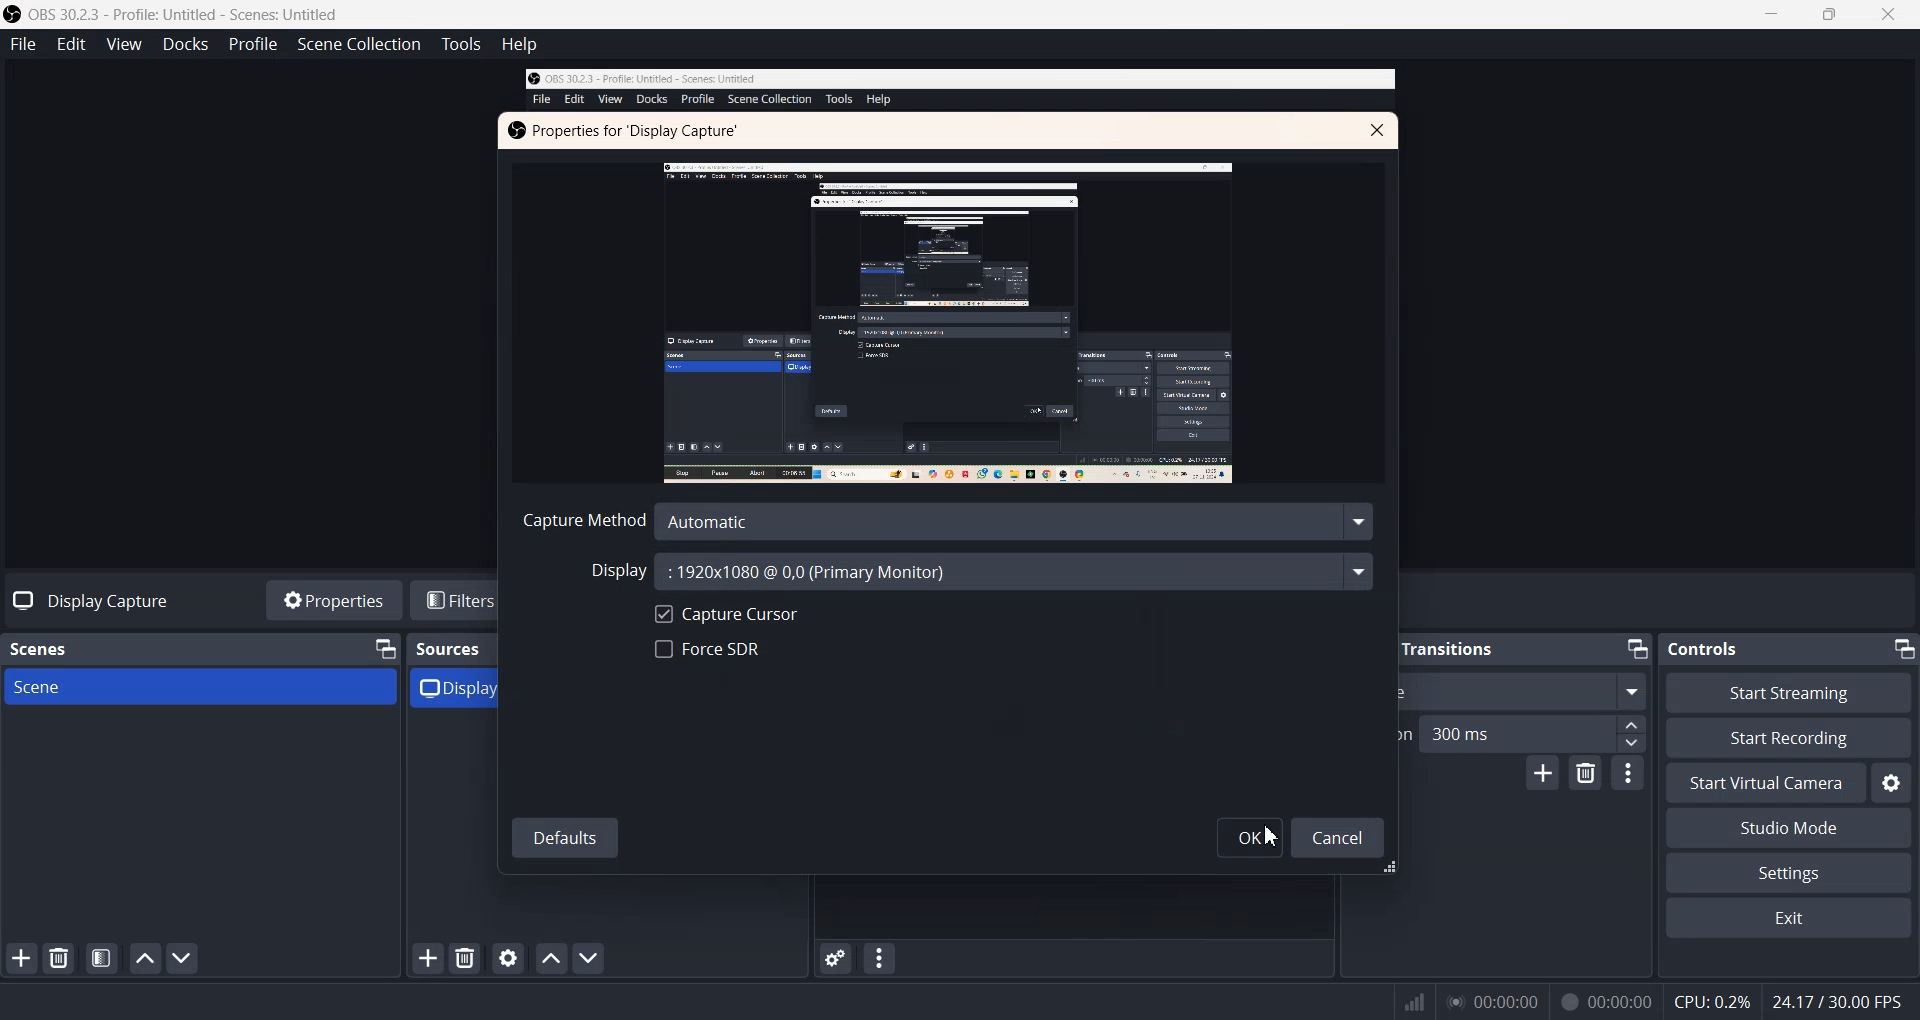 This screenshot has height=1020, width=1920. Describe the element at coordinates (22, 43) in the screenshot. I see `File` at that location.